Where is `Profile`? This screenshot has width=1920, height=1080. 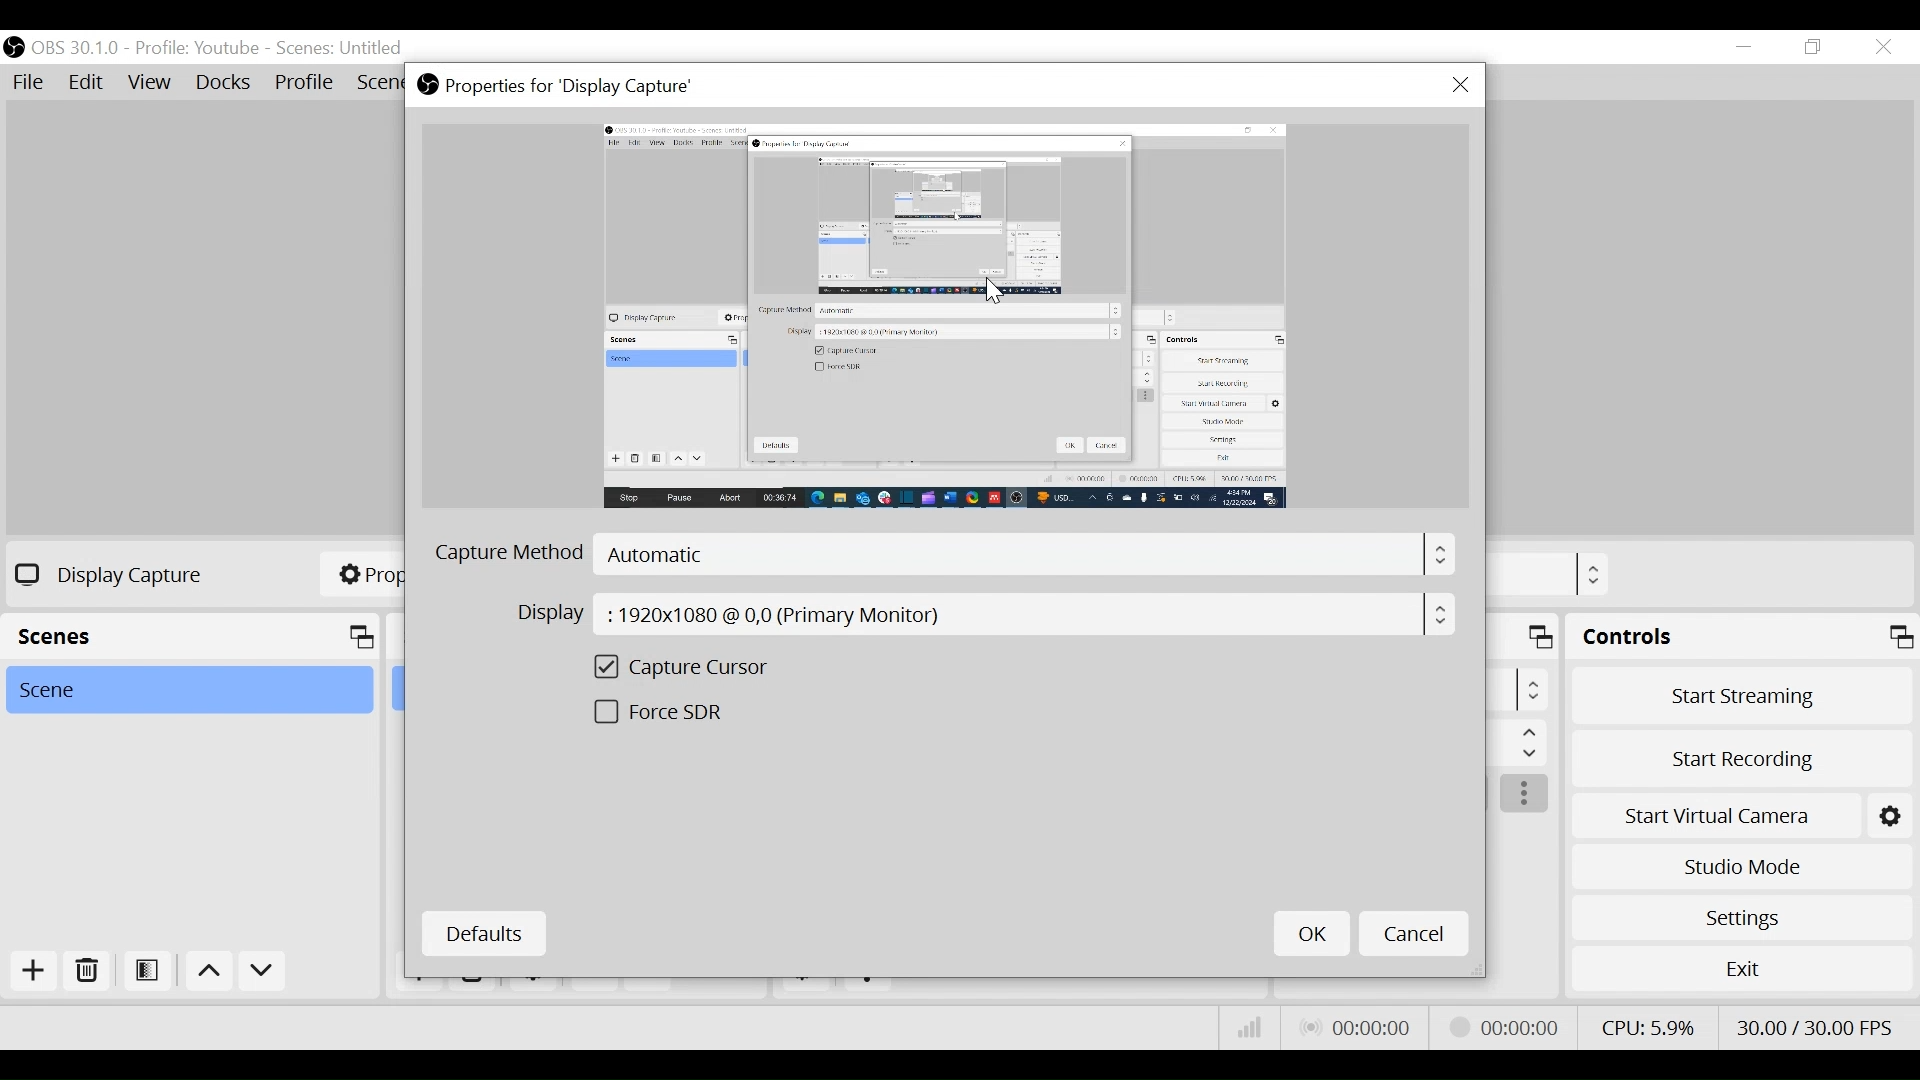
Profile is located at coordinates (305, 84).